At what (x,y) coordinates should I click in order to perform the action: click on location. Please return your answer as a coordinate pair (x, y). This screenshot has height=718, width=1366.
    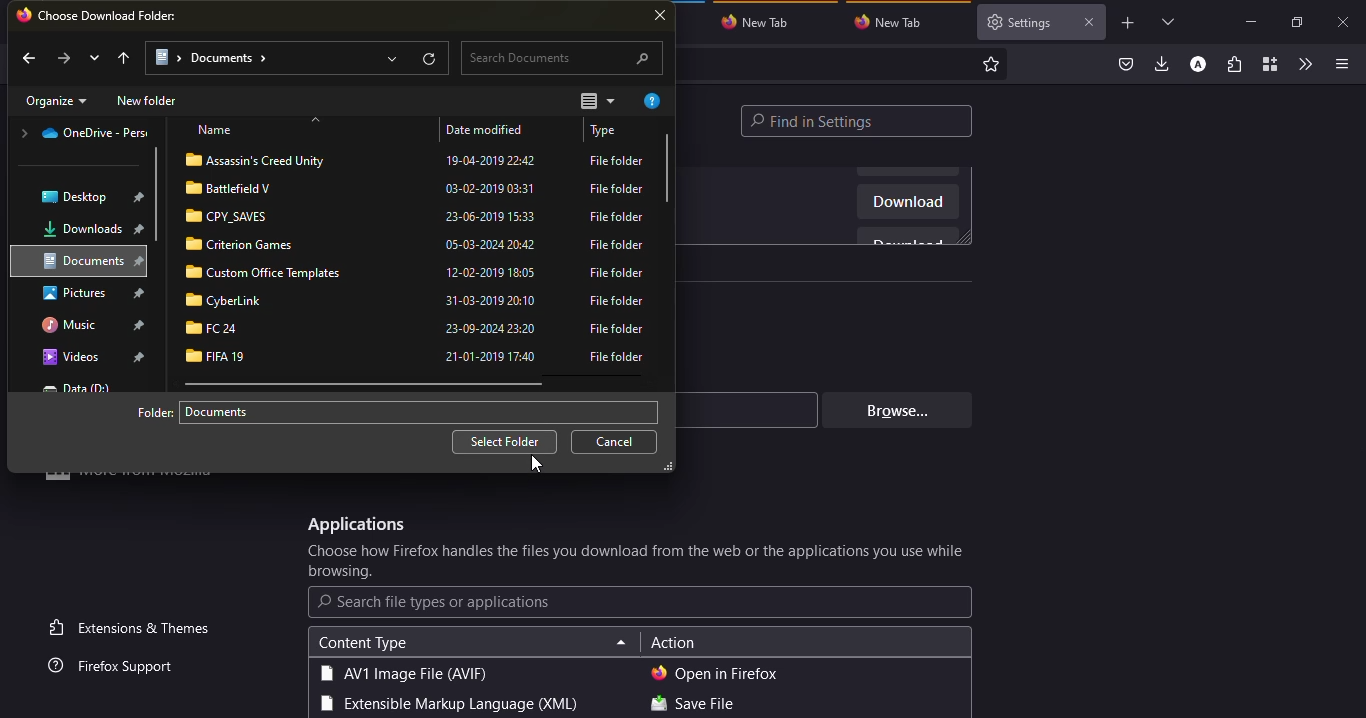
    Looking at the image, I should click on (83, 230).